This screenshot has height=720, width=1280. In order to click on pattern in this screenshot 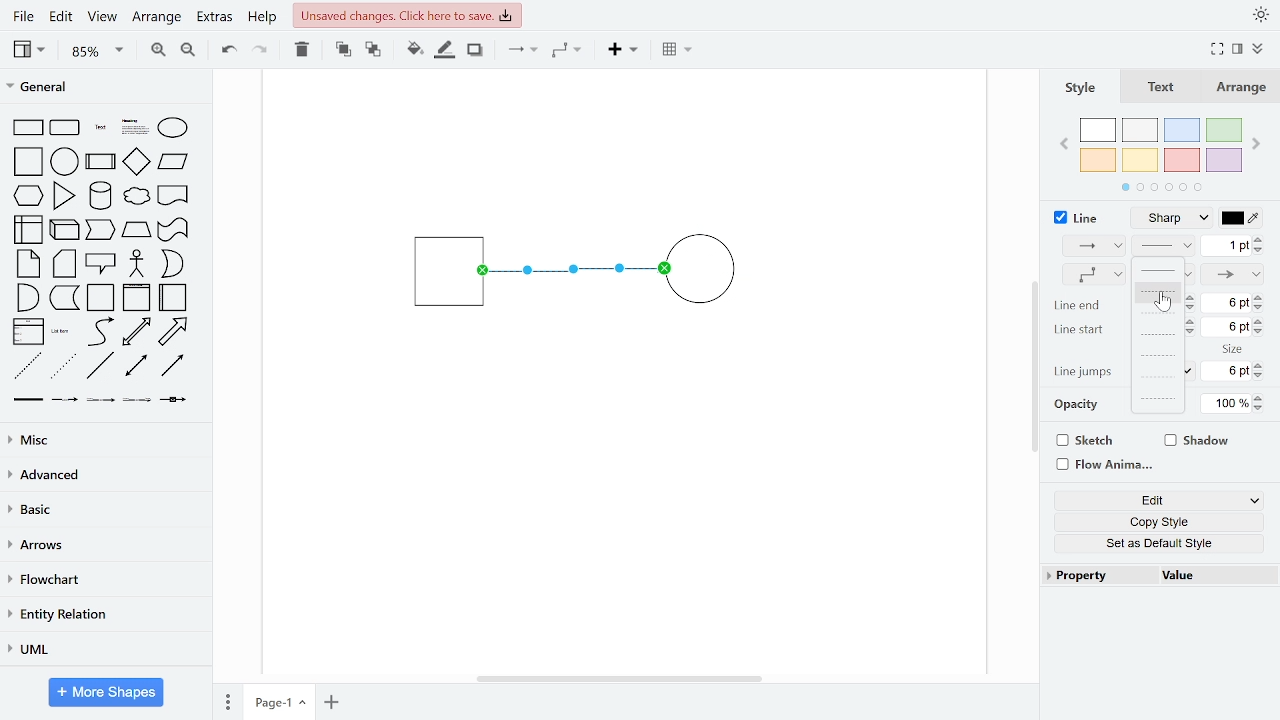, I will do `click(1163, 247)`.